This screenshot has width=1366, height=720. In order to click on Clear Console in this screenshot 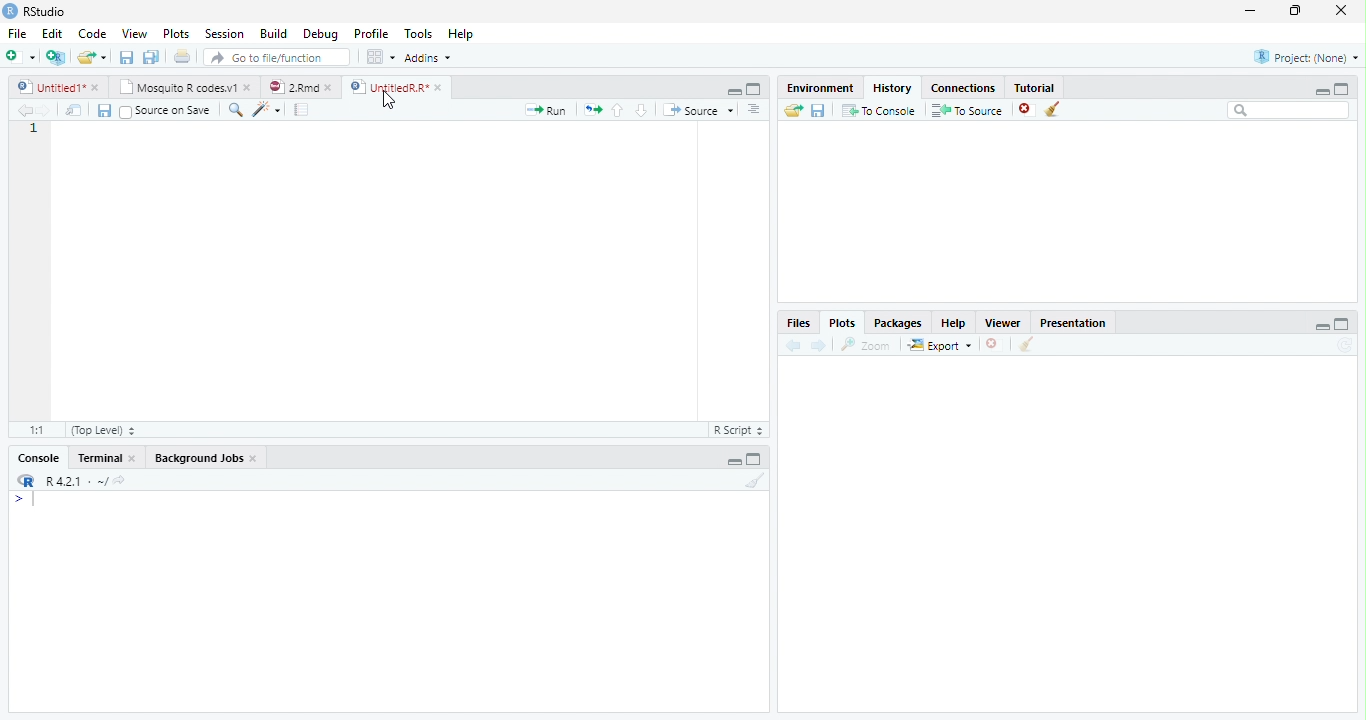, I will do `click(1026, 346)`.